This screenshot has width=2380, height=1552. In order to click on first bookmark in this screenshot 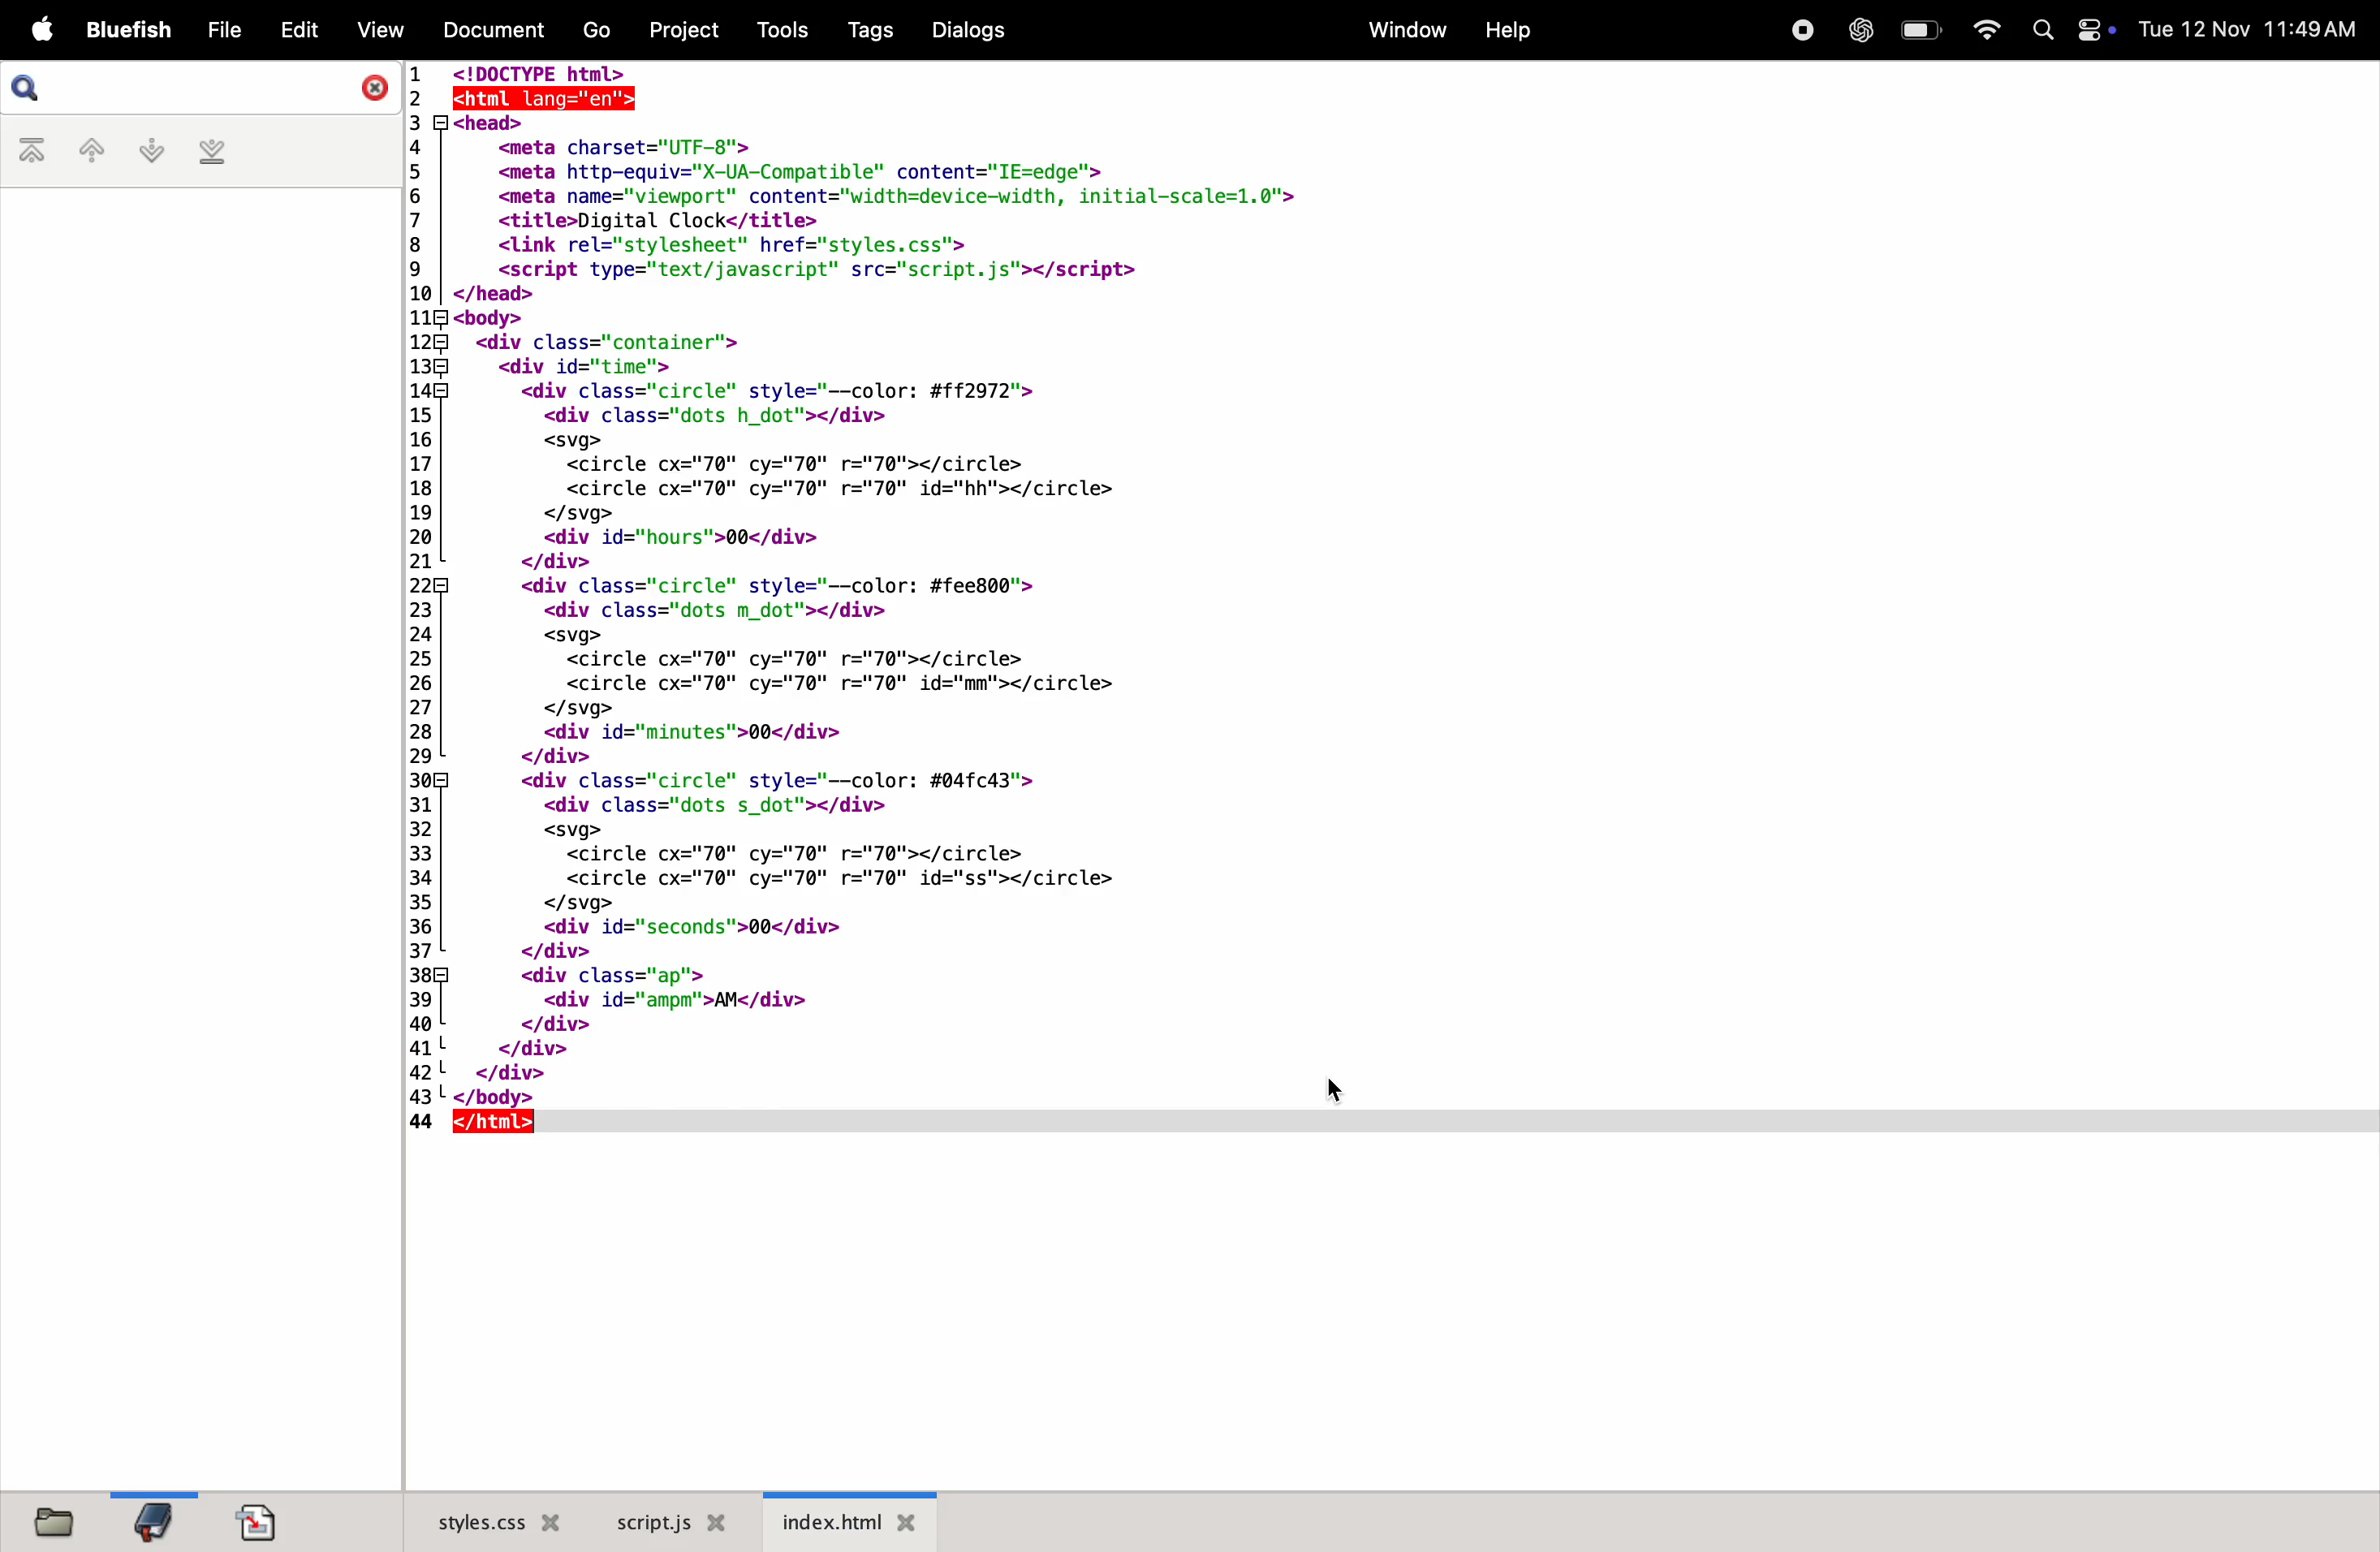, I will do `click(35, 153)`.